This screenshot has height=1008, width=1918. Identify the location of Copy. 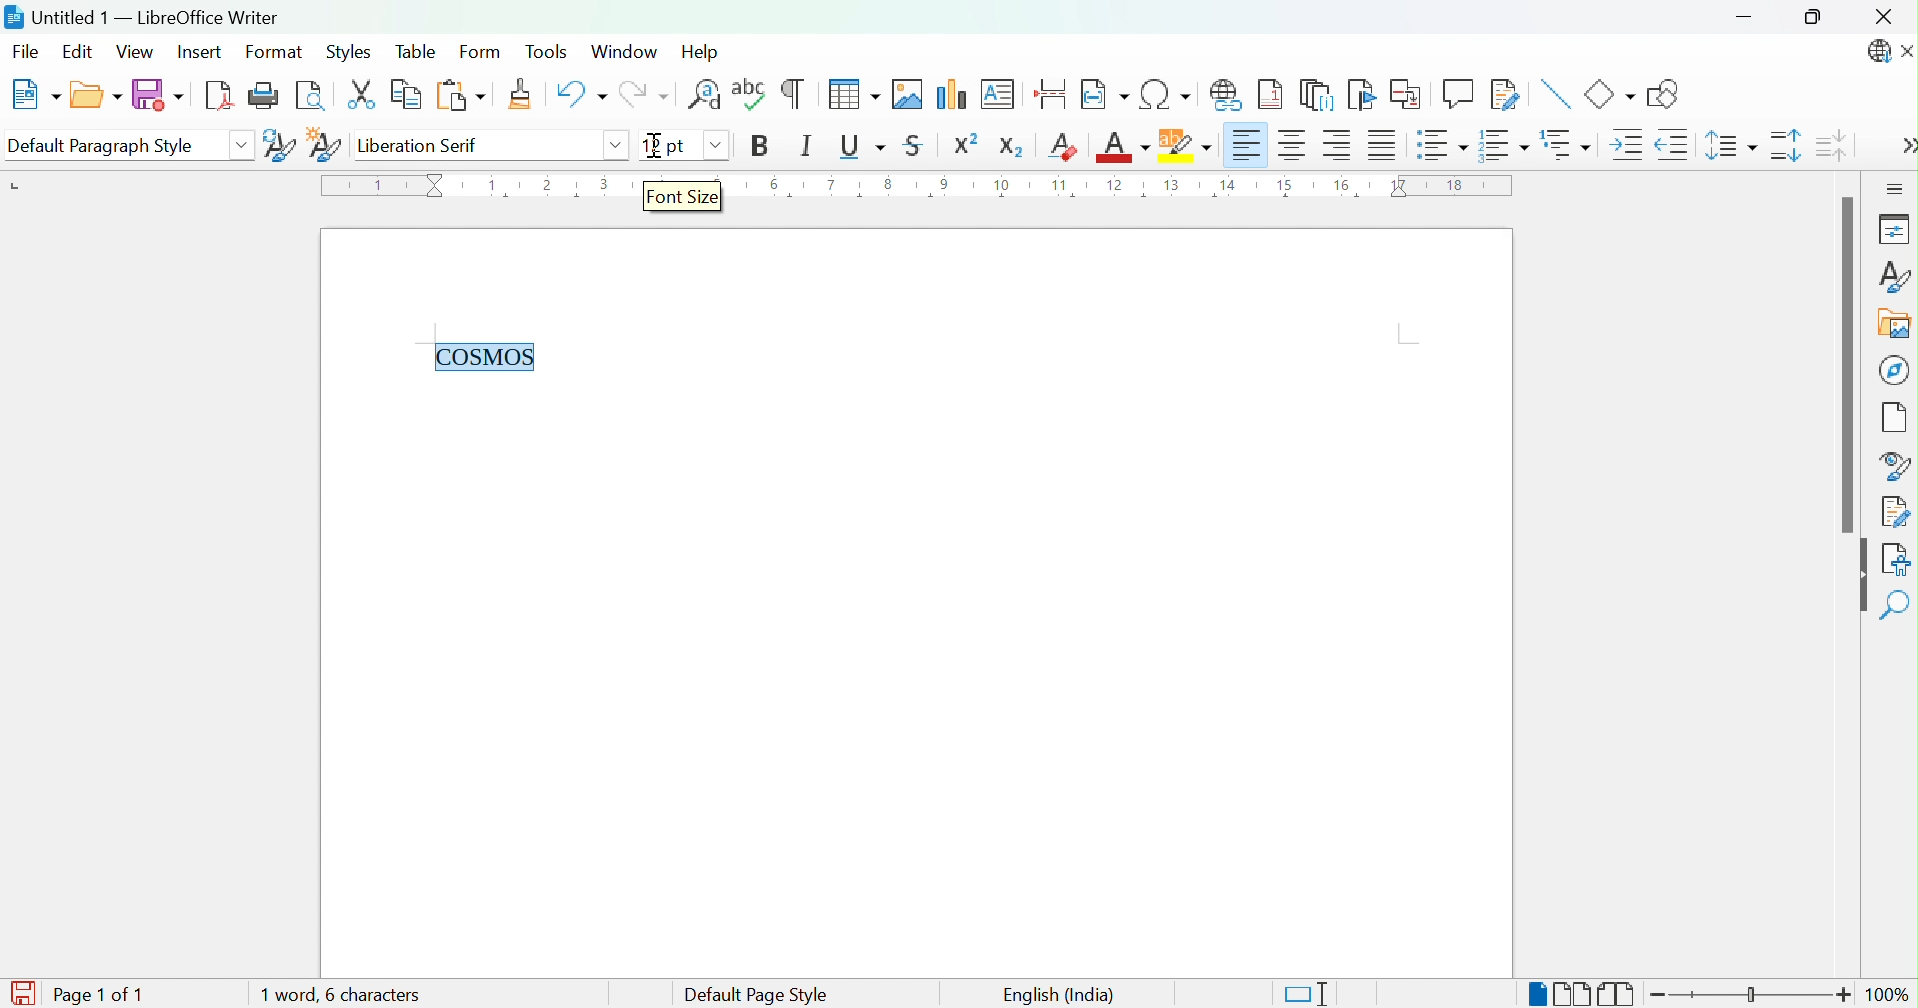
(404, 95).